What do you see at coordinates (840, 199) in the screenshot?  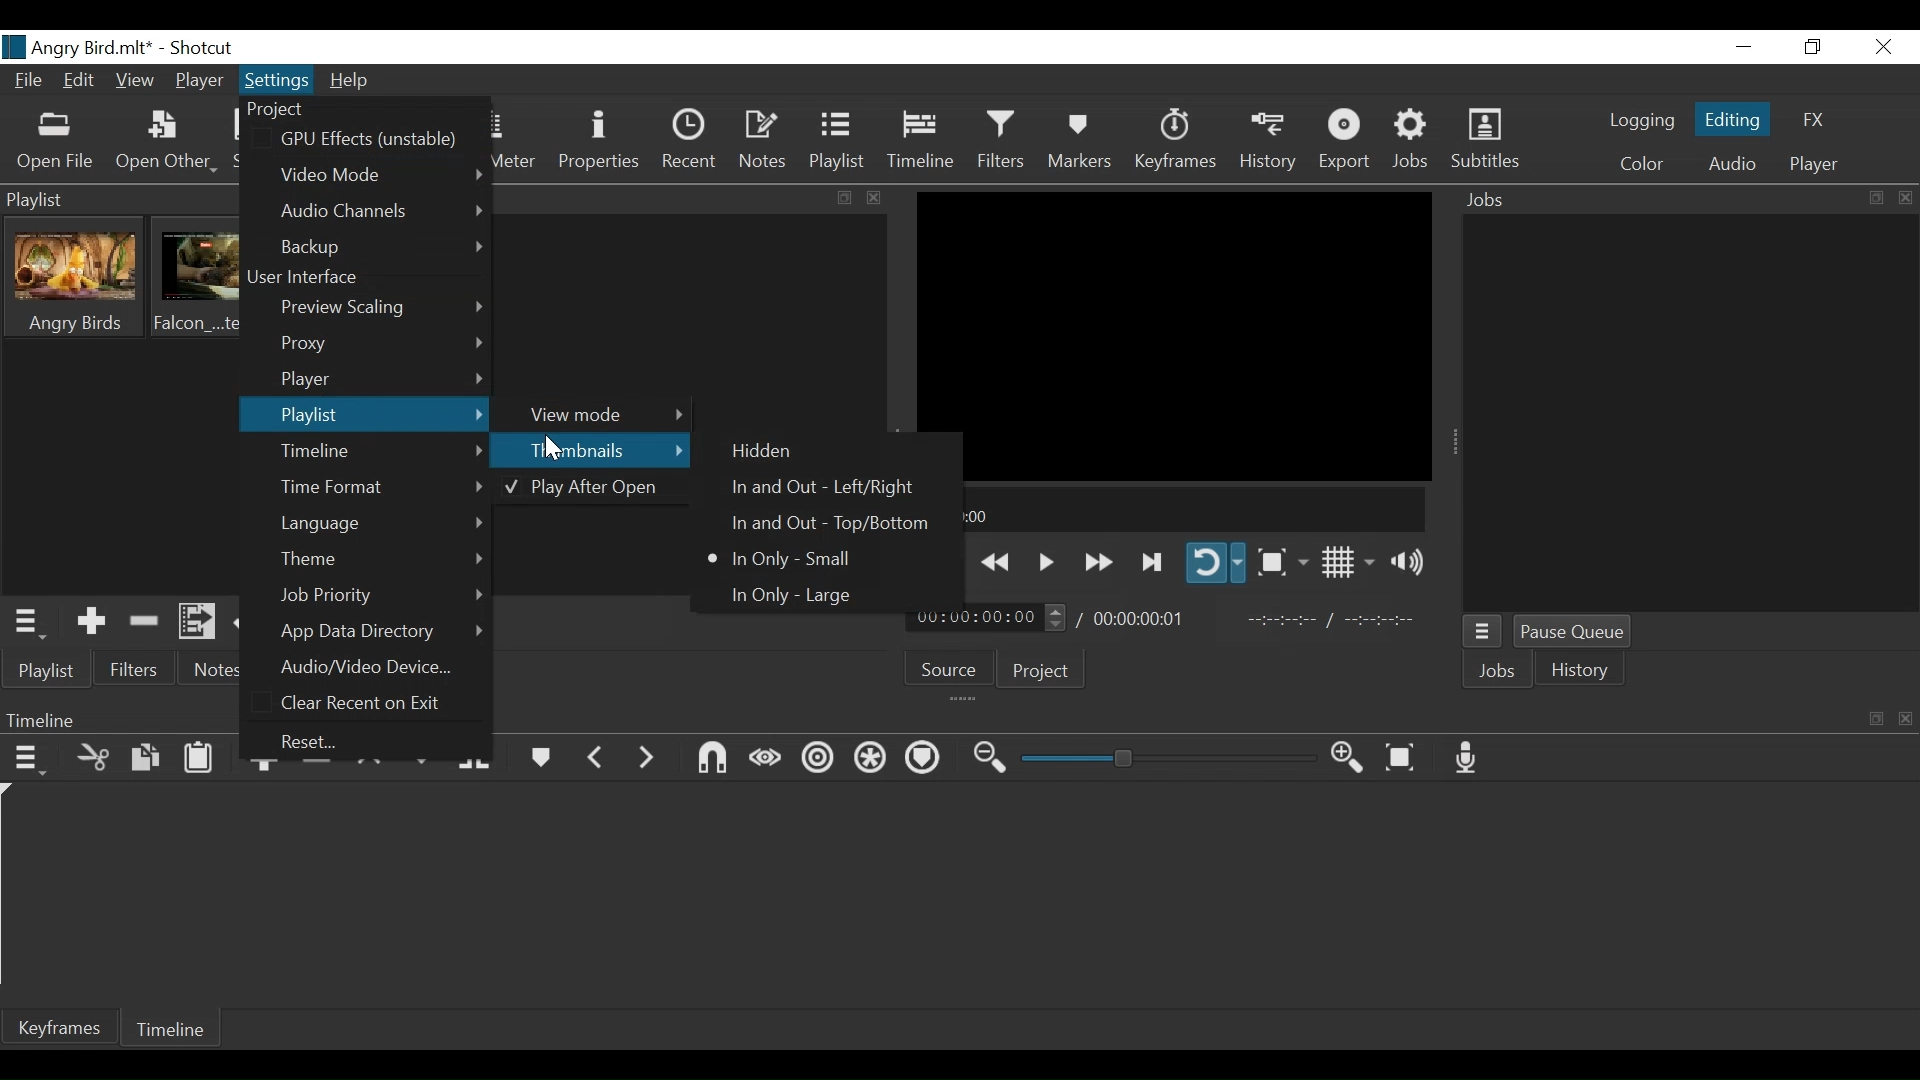 I see `maximize` at bounding box center [840, 199].